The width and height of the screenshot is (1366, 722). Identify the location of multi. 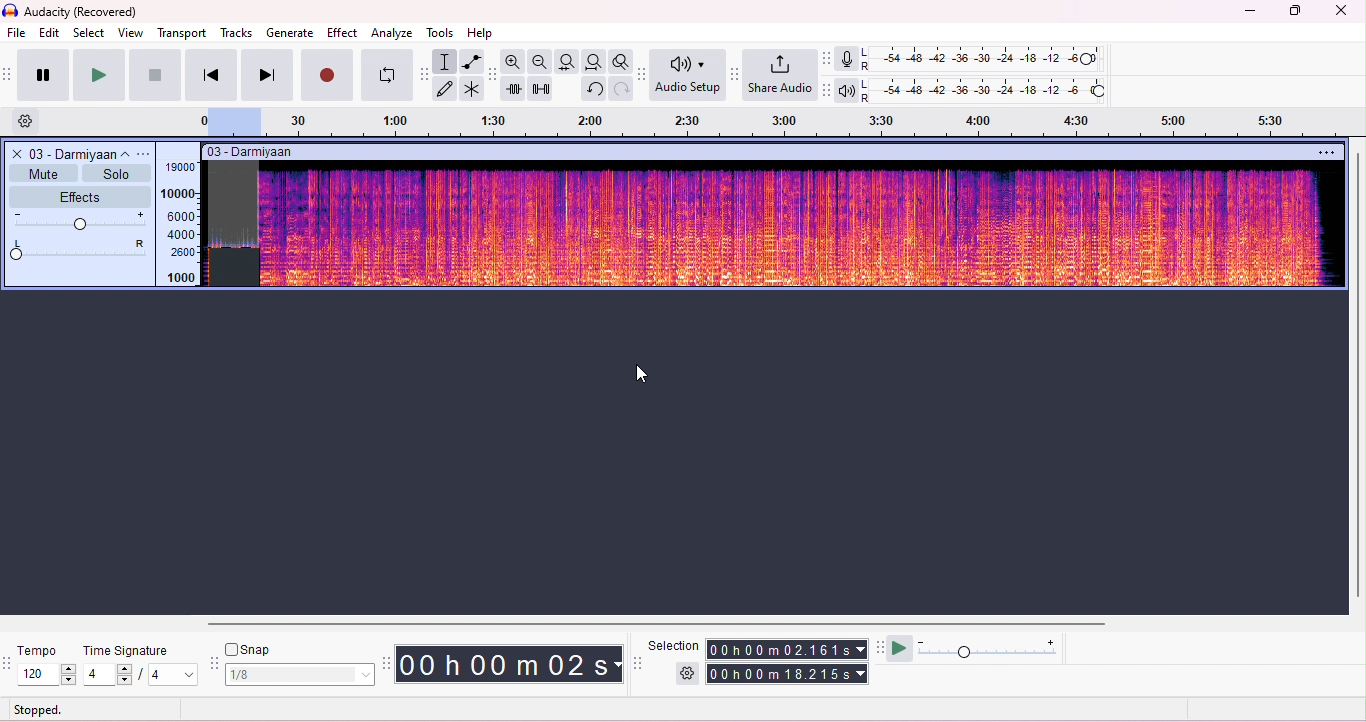
(473, 89).